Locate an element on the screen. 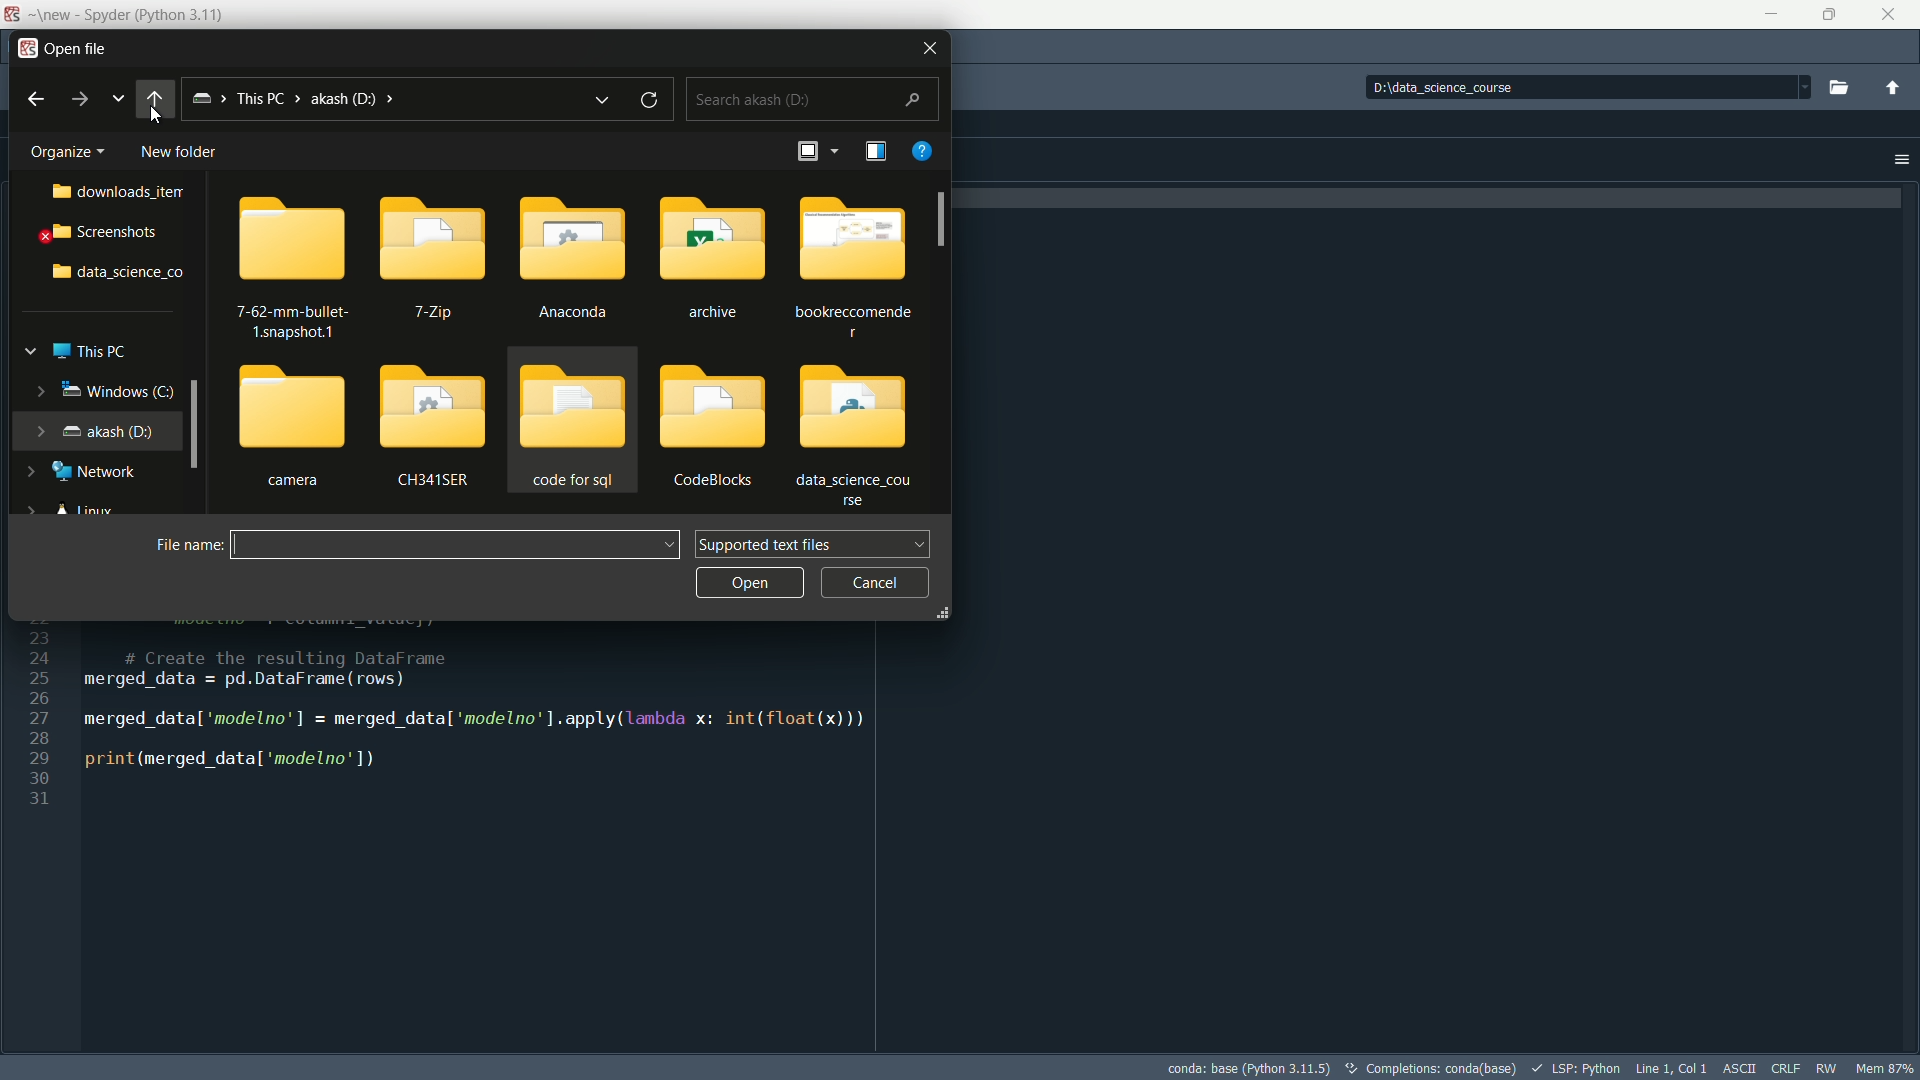 The width and height of the screenshot is (1920, 1080). supported text files is located at coordinates (810, 544).